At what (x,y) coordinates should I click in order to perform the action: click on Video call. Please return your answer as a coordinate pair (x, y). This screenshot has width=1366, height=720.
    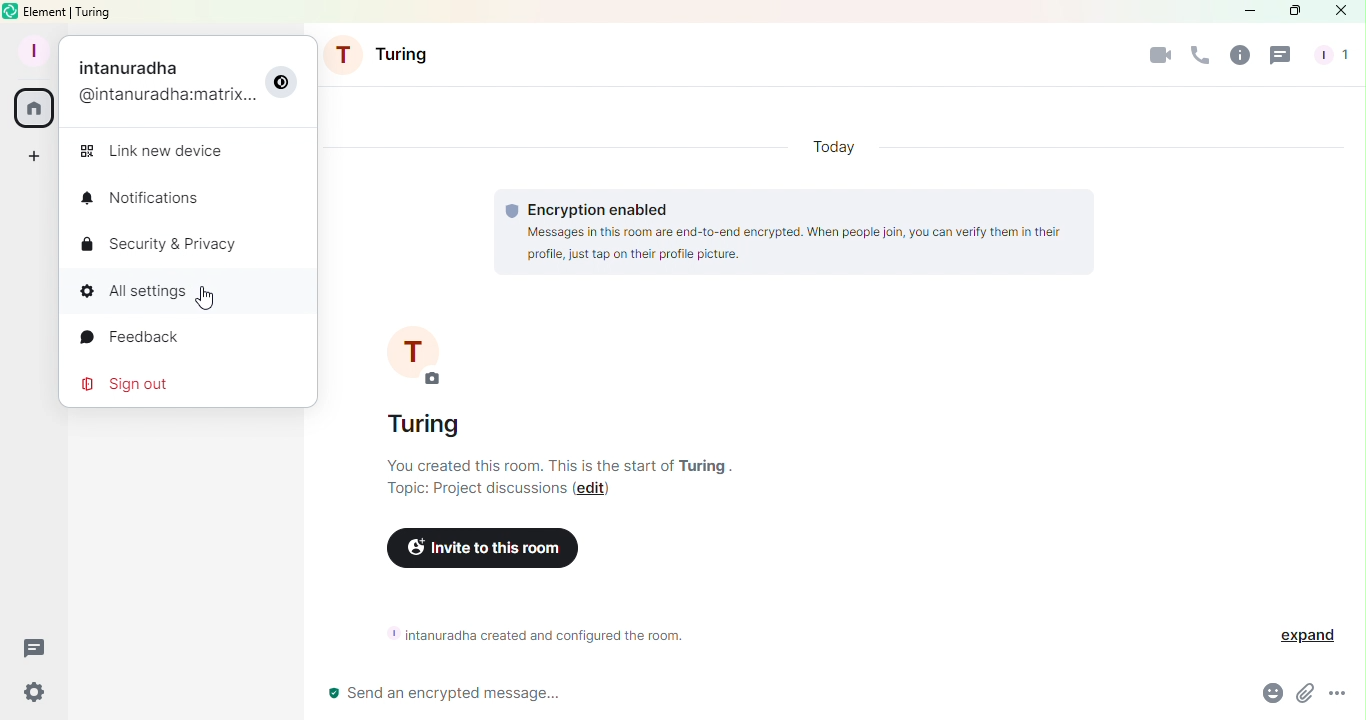
    Looking at the image, I should click on (1159, 56).